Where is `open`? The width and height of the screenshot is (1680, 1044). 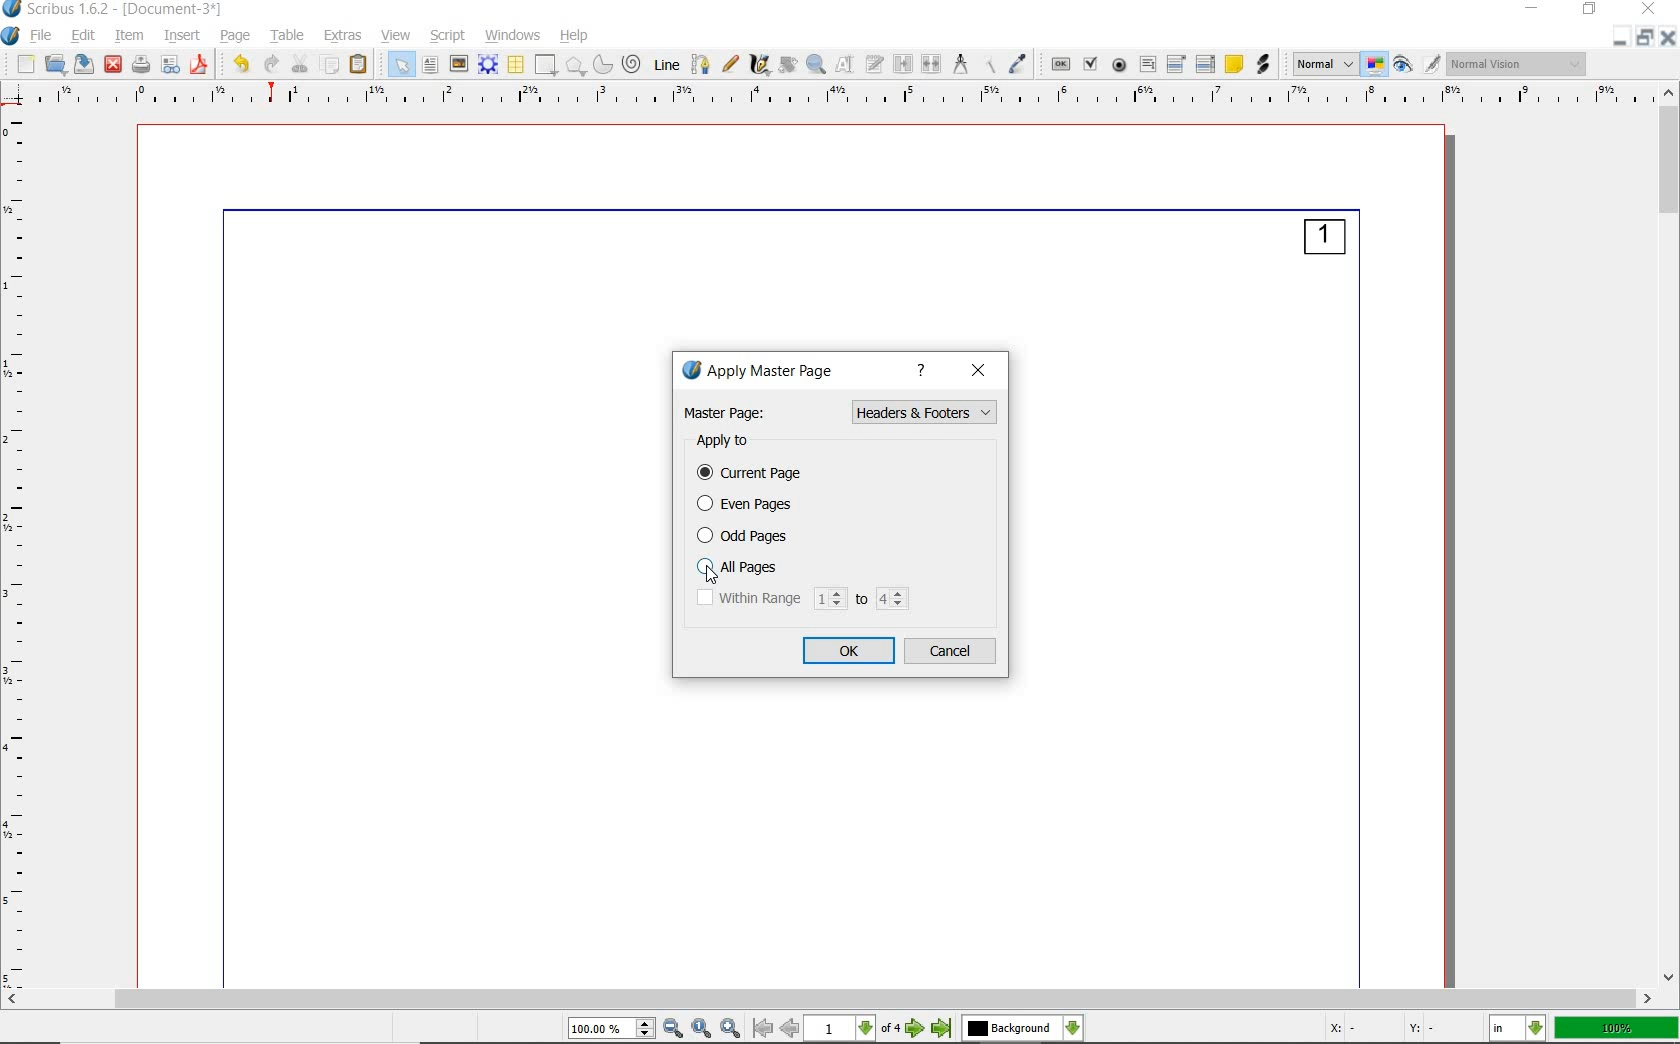 open is located at coordinates (55, 63).